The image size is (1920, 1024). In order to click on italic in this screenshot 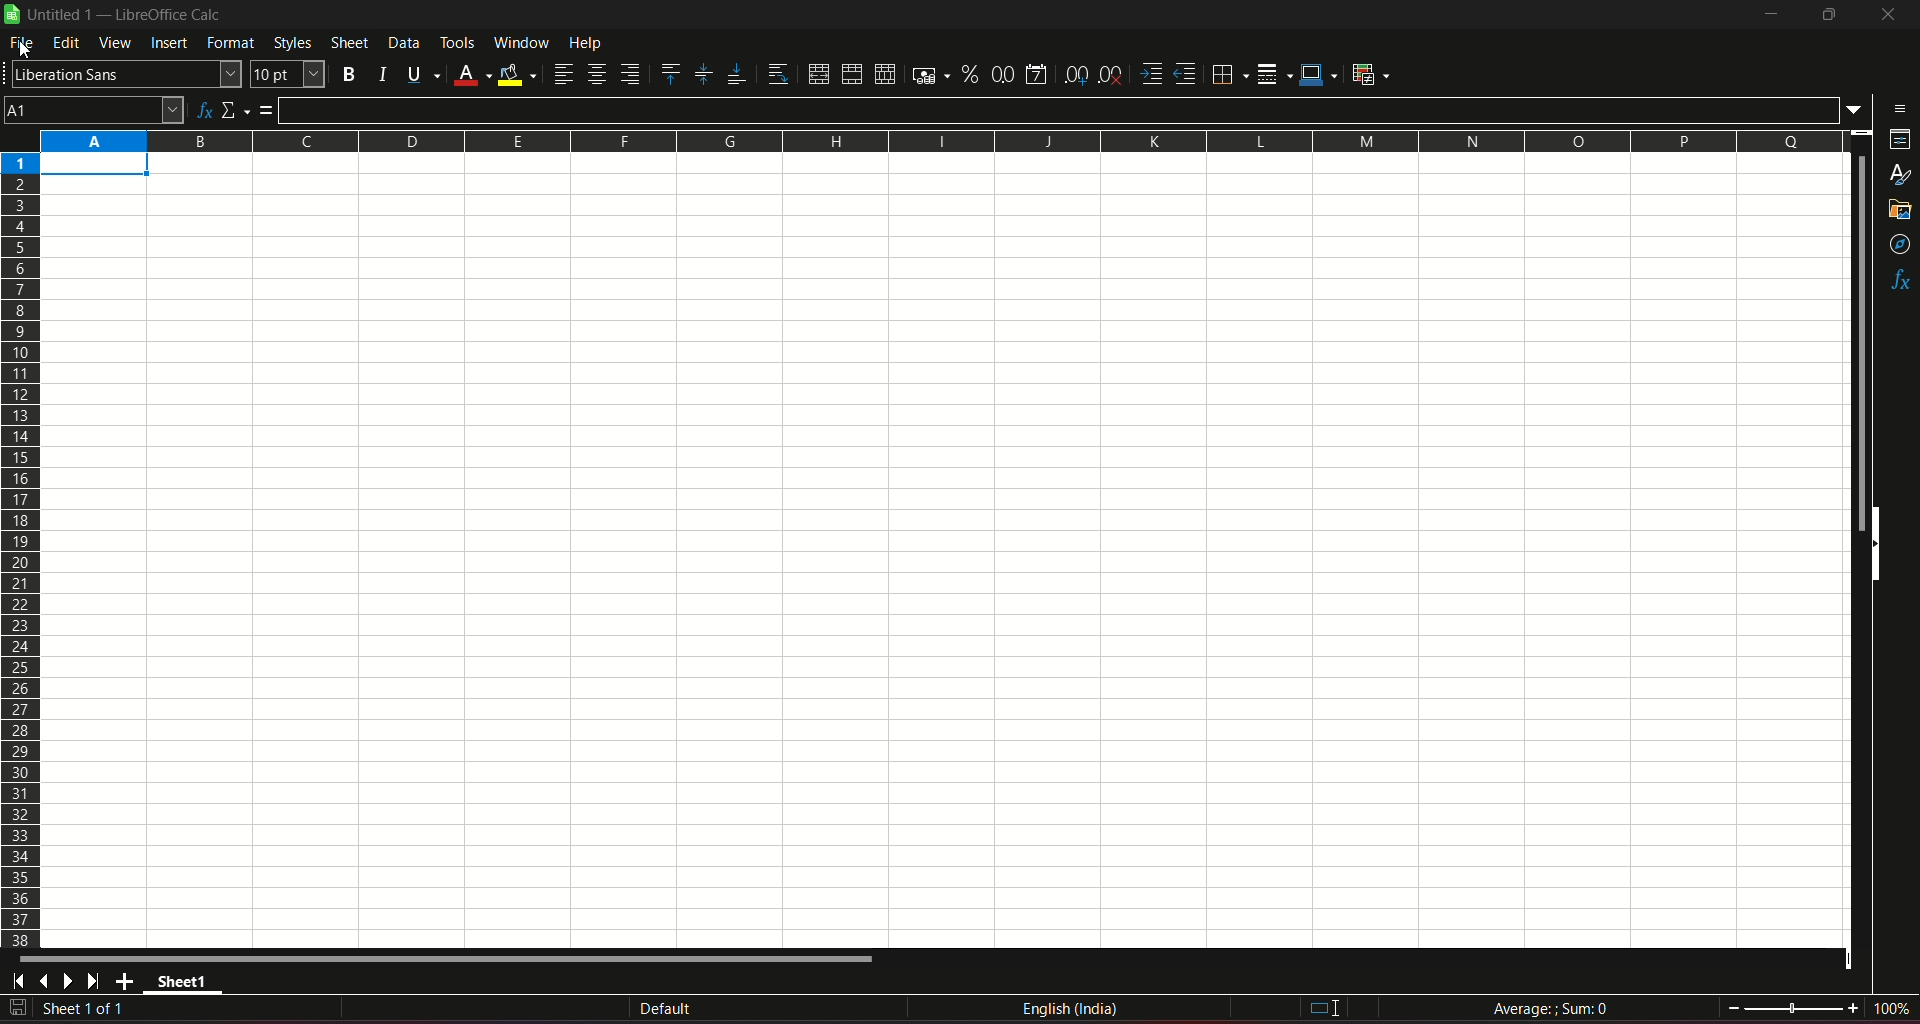, I will do `click(380, 72)`.